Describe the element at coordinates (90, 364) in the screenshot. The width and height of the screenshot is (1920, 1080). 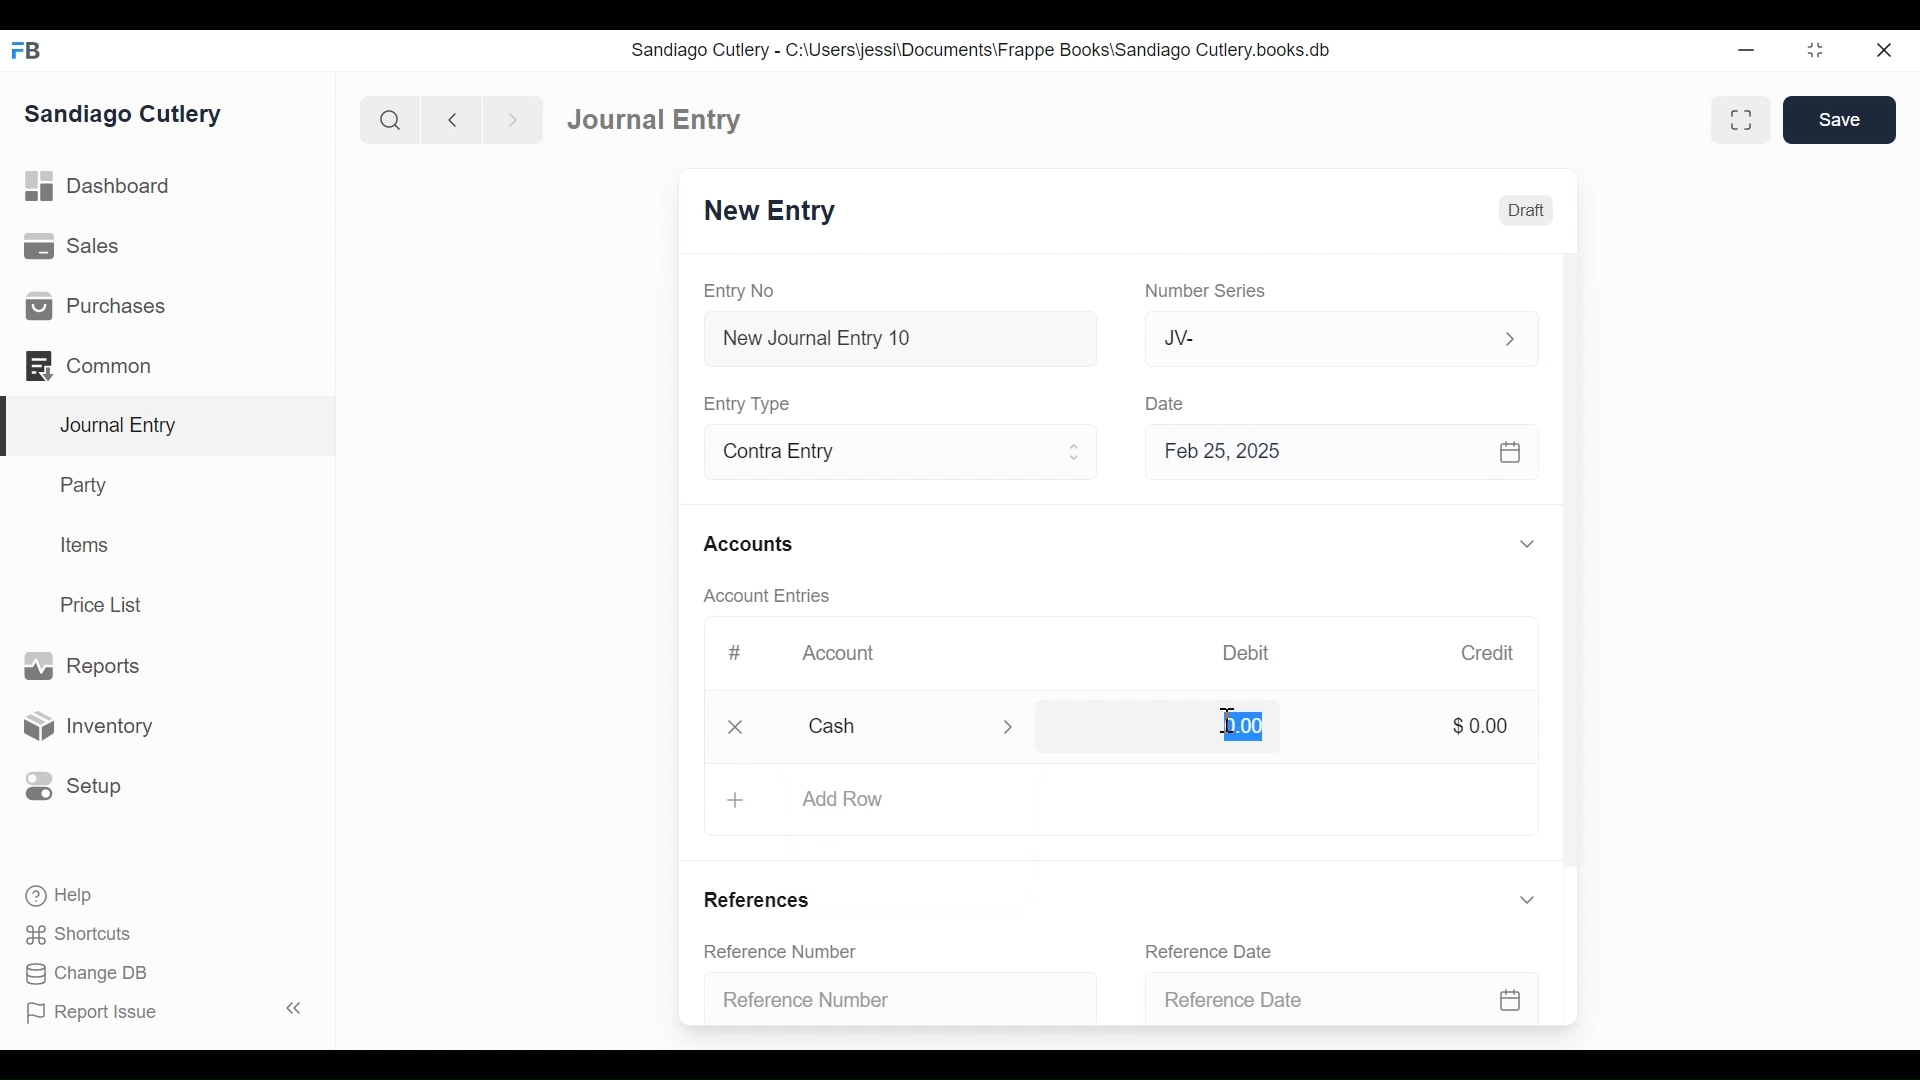
I see `Common` at that location.